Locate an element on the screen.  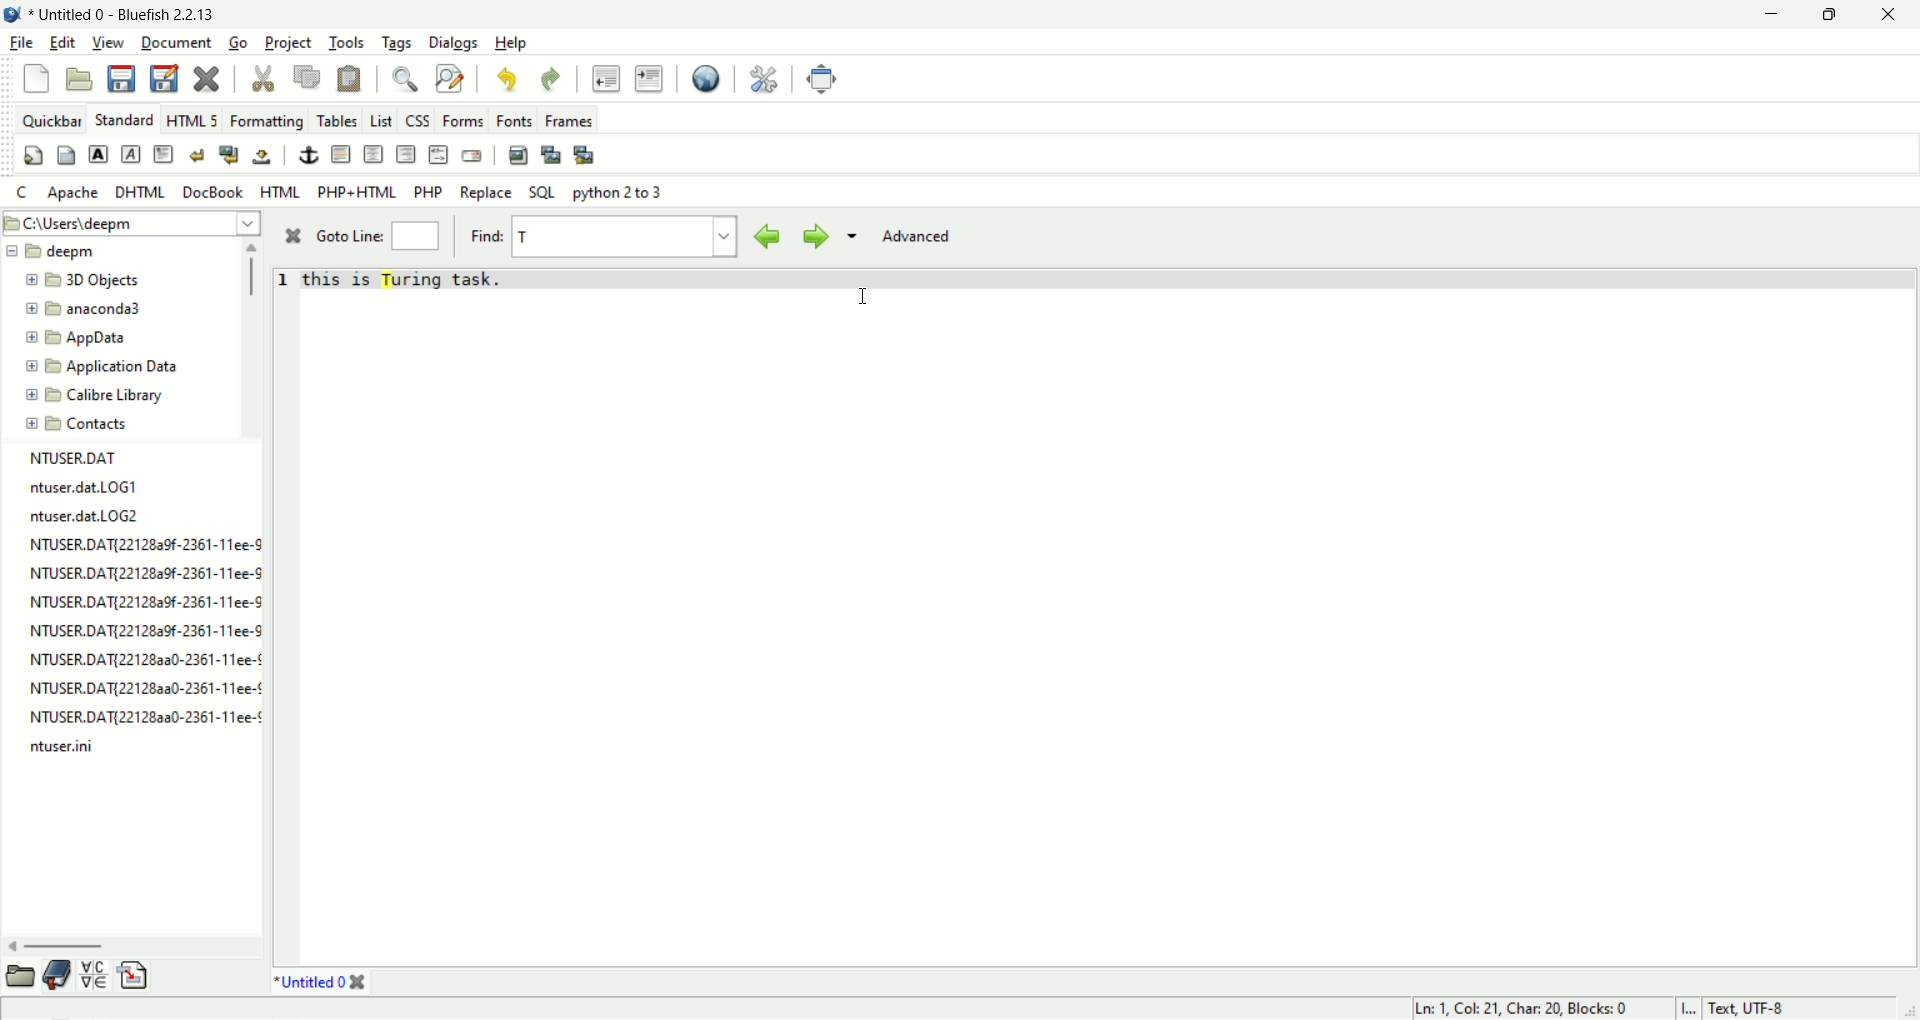
Goto Line: is located at coordinates (352, 238).